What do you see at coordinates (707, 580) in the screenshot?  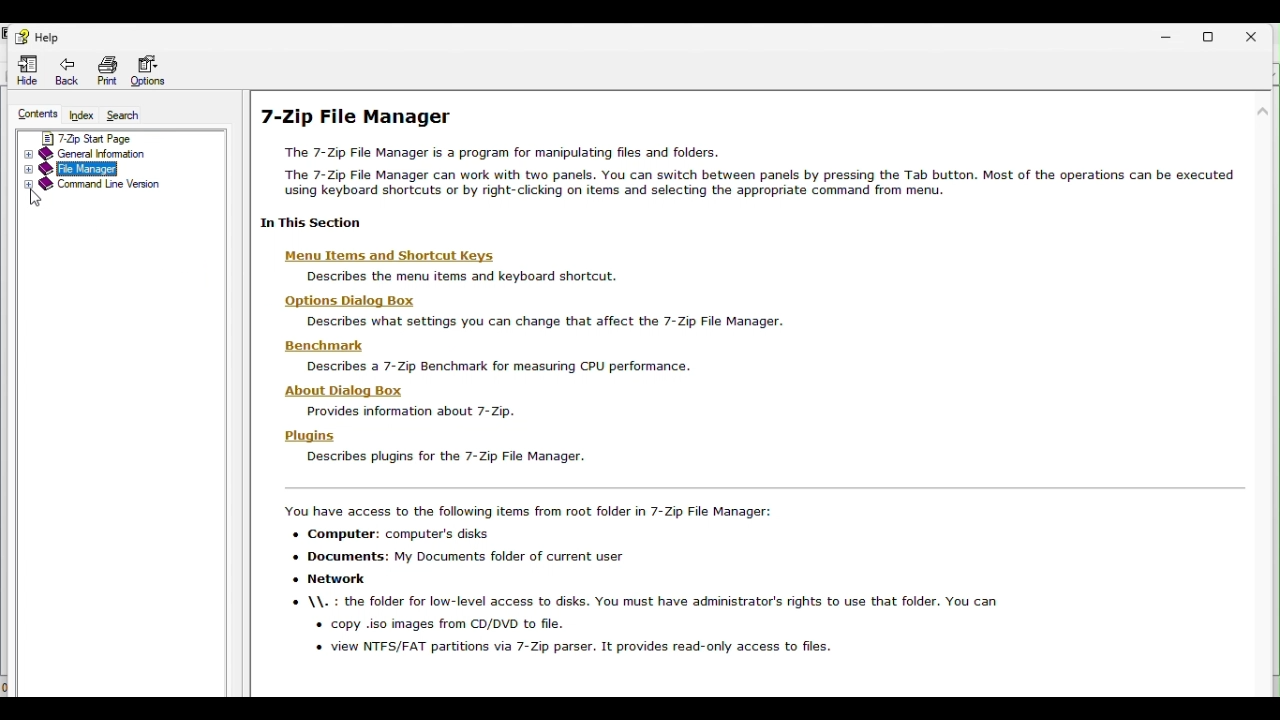 I see `zip file manager text` at bounding box center [707, 580].